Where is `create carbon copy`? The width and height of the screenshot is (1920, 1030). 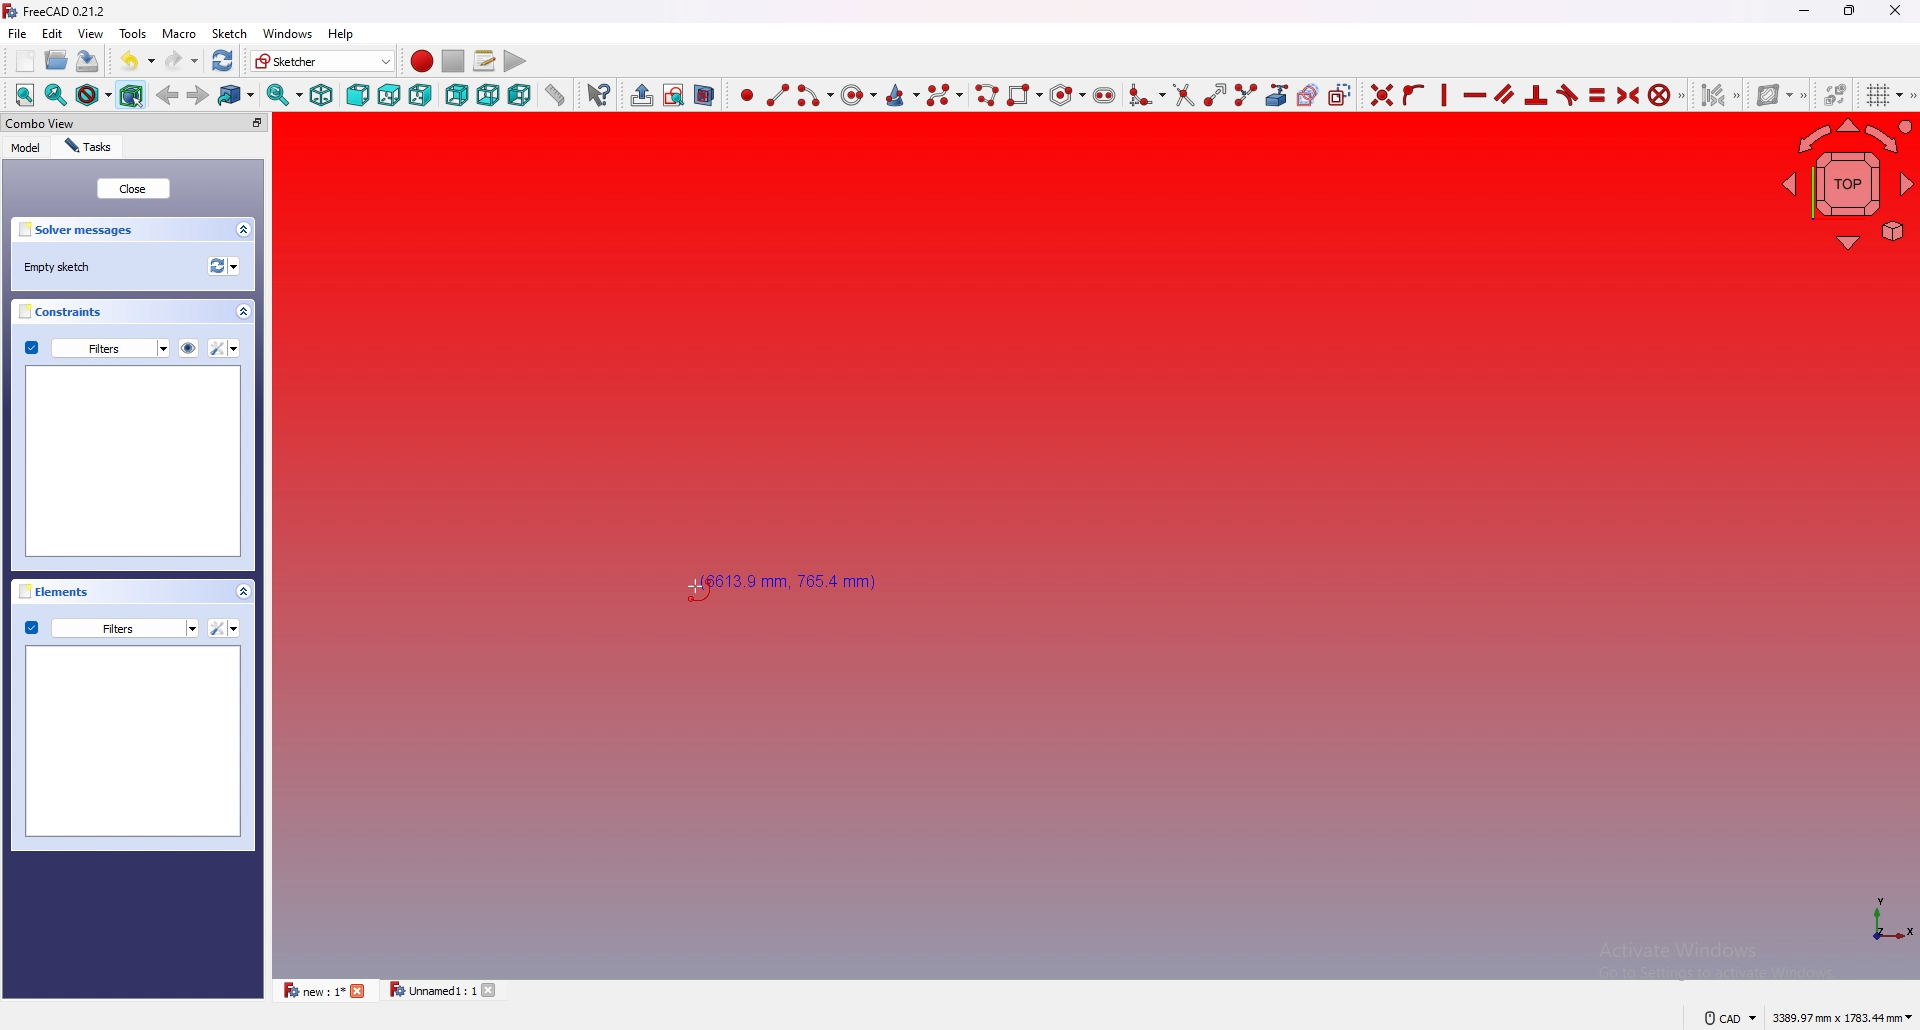 create carbon copy is located at coordinates (1308, 95).